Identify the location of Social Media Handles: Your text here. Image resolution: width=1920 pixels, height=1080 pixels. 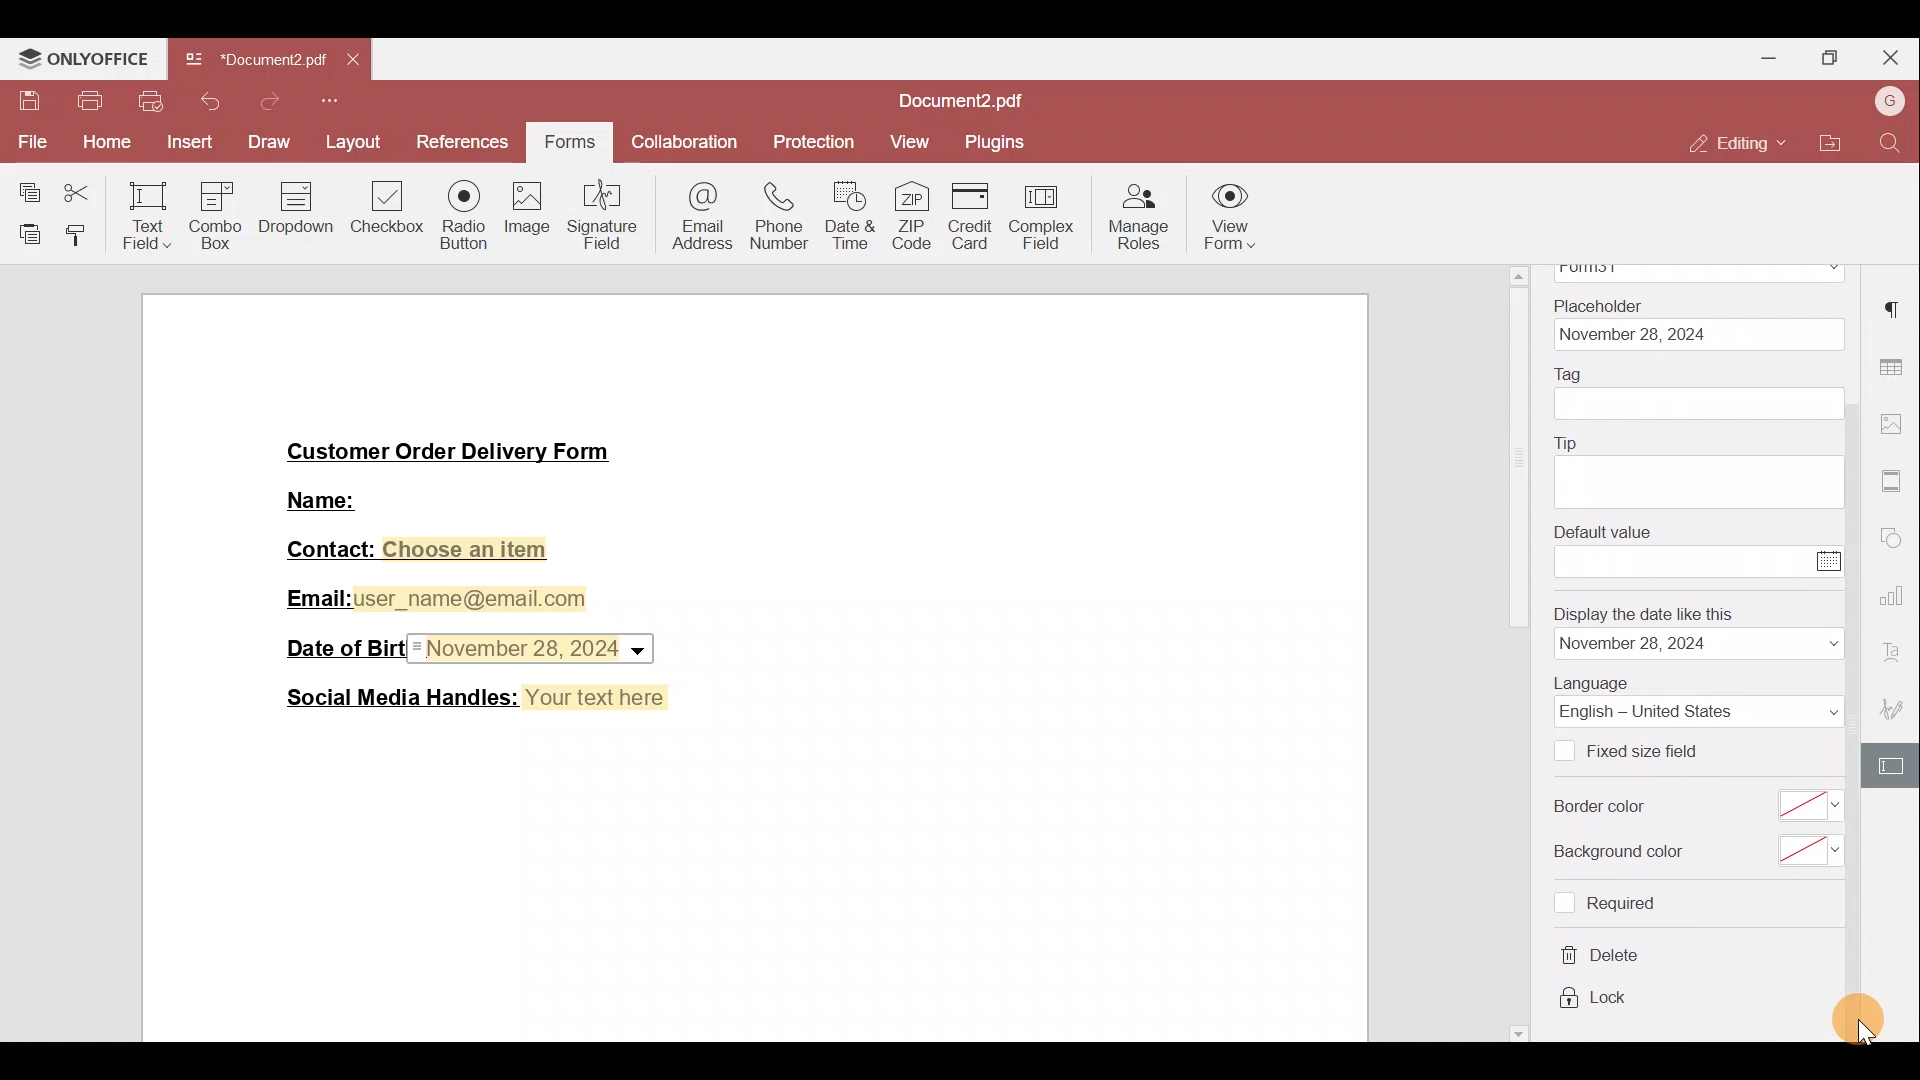
(477, 696).